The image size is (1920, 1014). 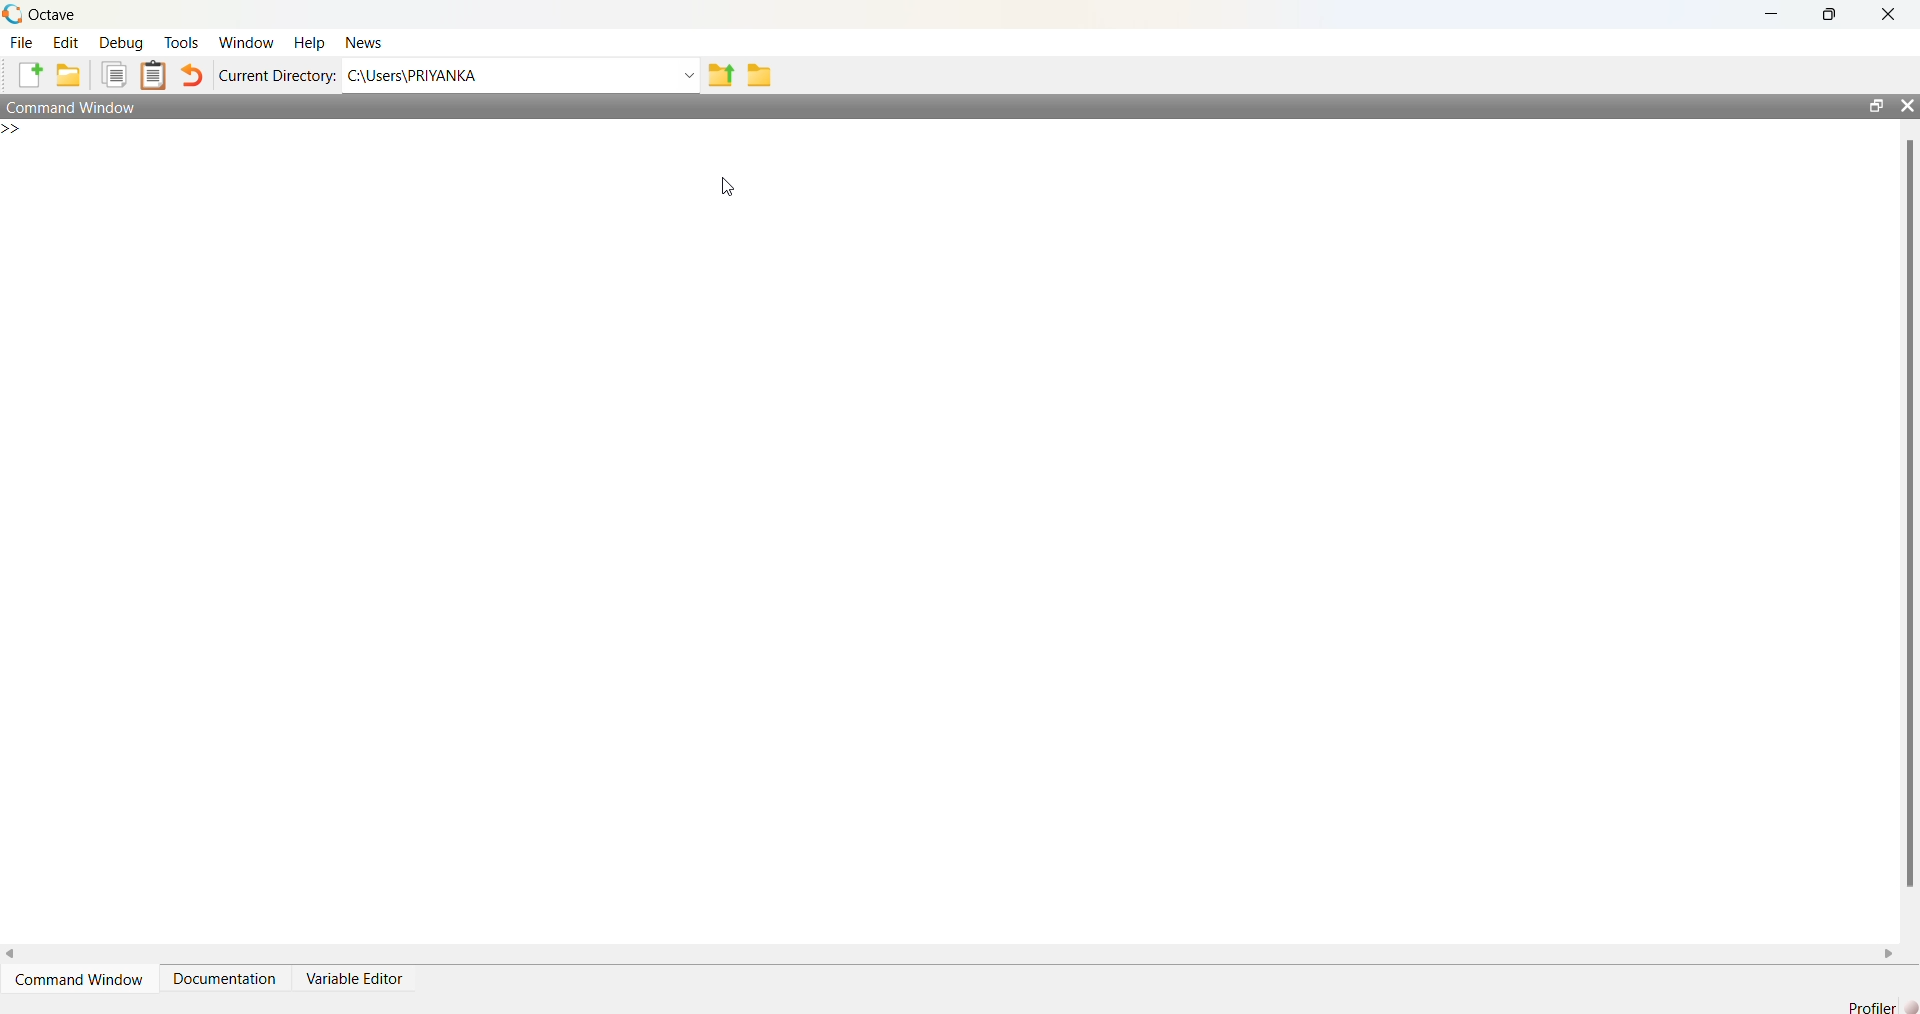 I want to click on Open an existing file in editor, so click(x=69, y=75).